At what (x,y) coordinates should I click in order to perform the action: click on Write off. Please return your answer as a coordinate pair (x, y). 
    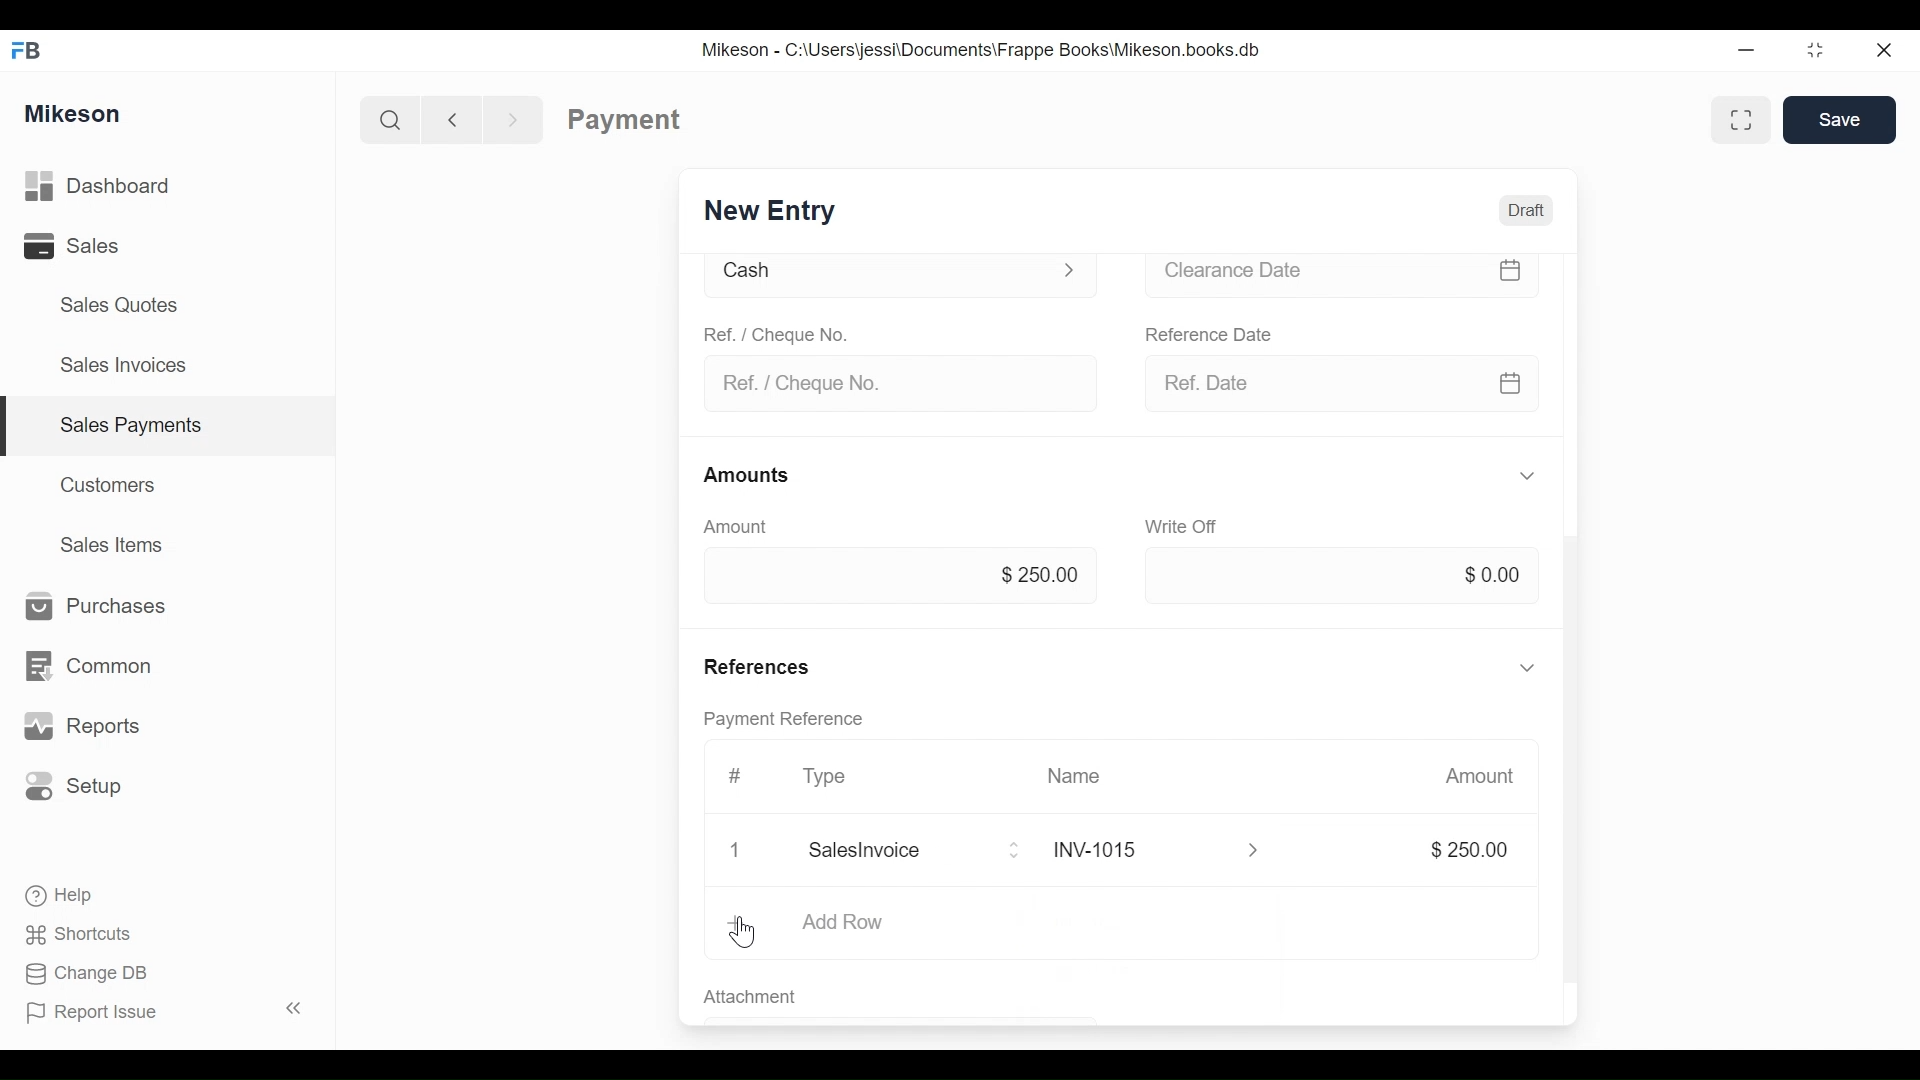
    Looking at the image, I should click on (1184, 529).